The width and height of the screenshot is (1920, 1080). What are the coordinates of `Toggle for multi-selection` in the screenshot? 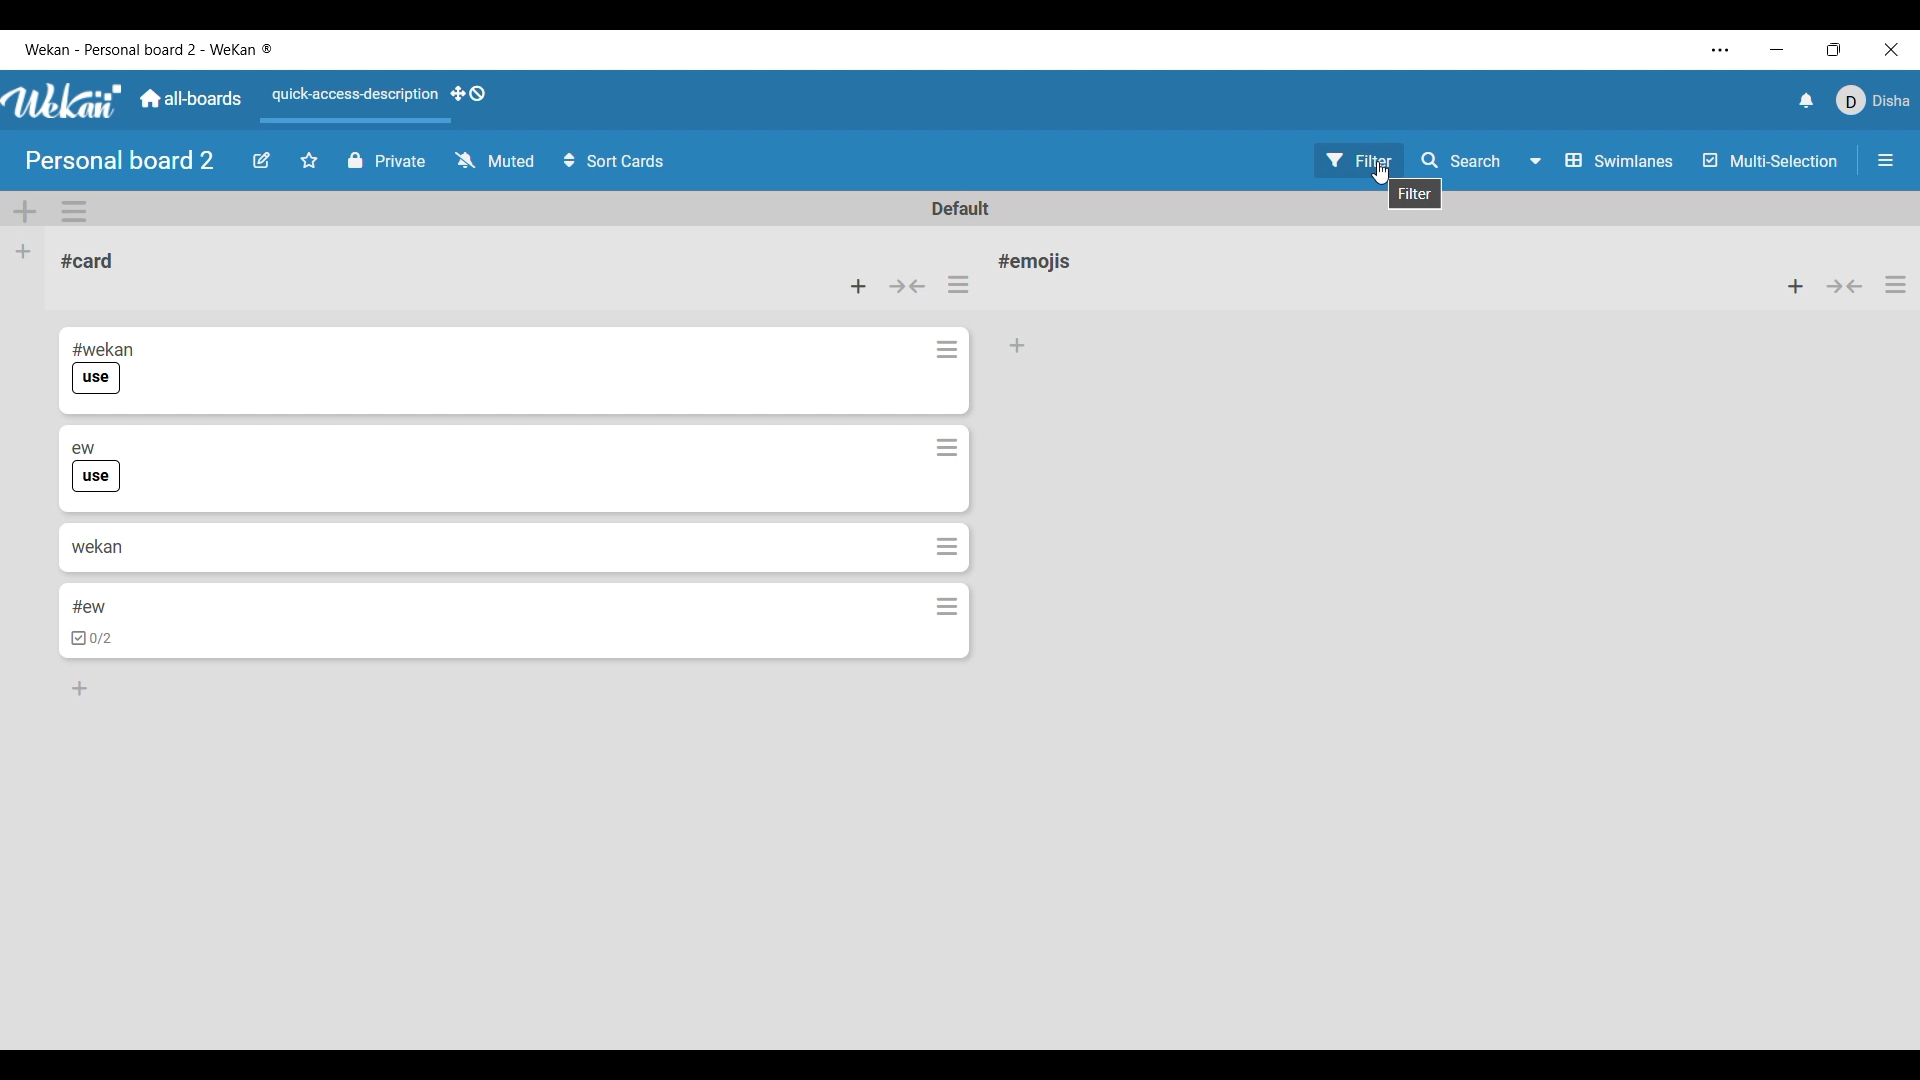 It's located at (1771, 160).